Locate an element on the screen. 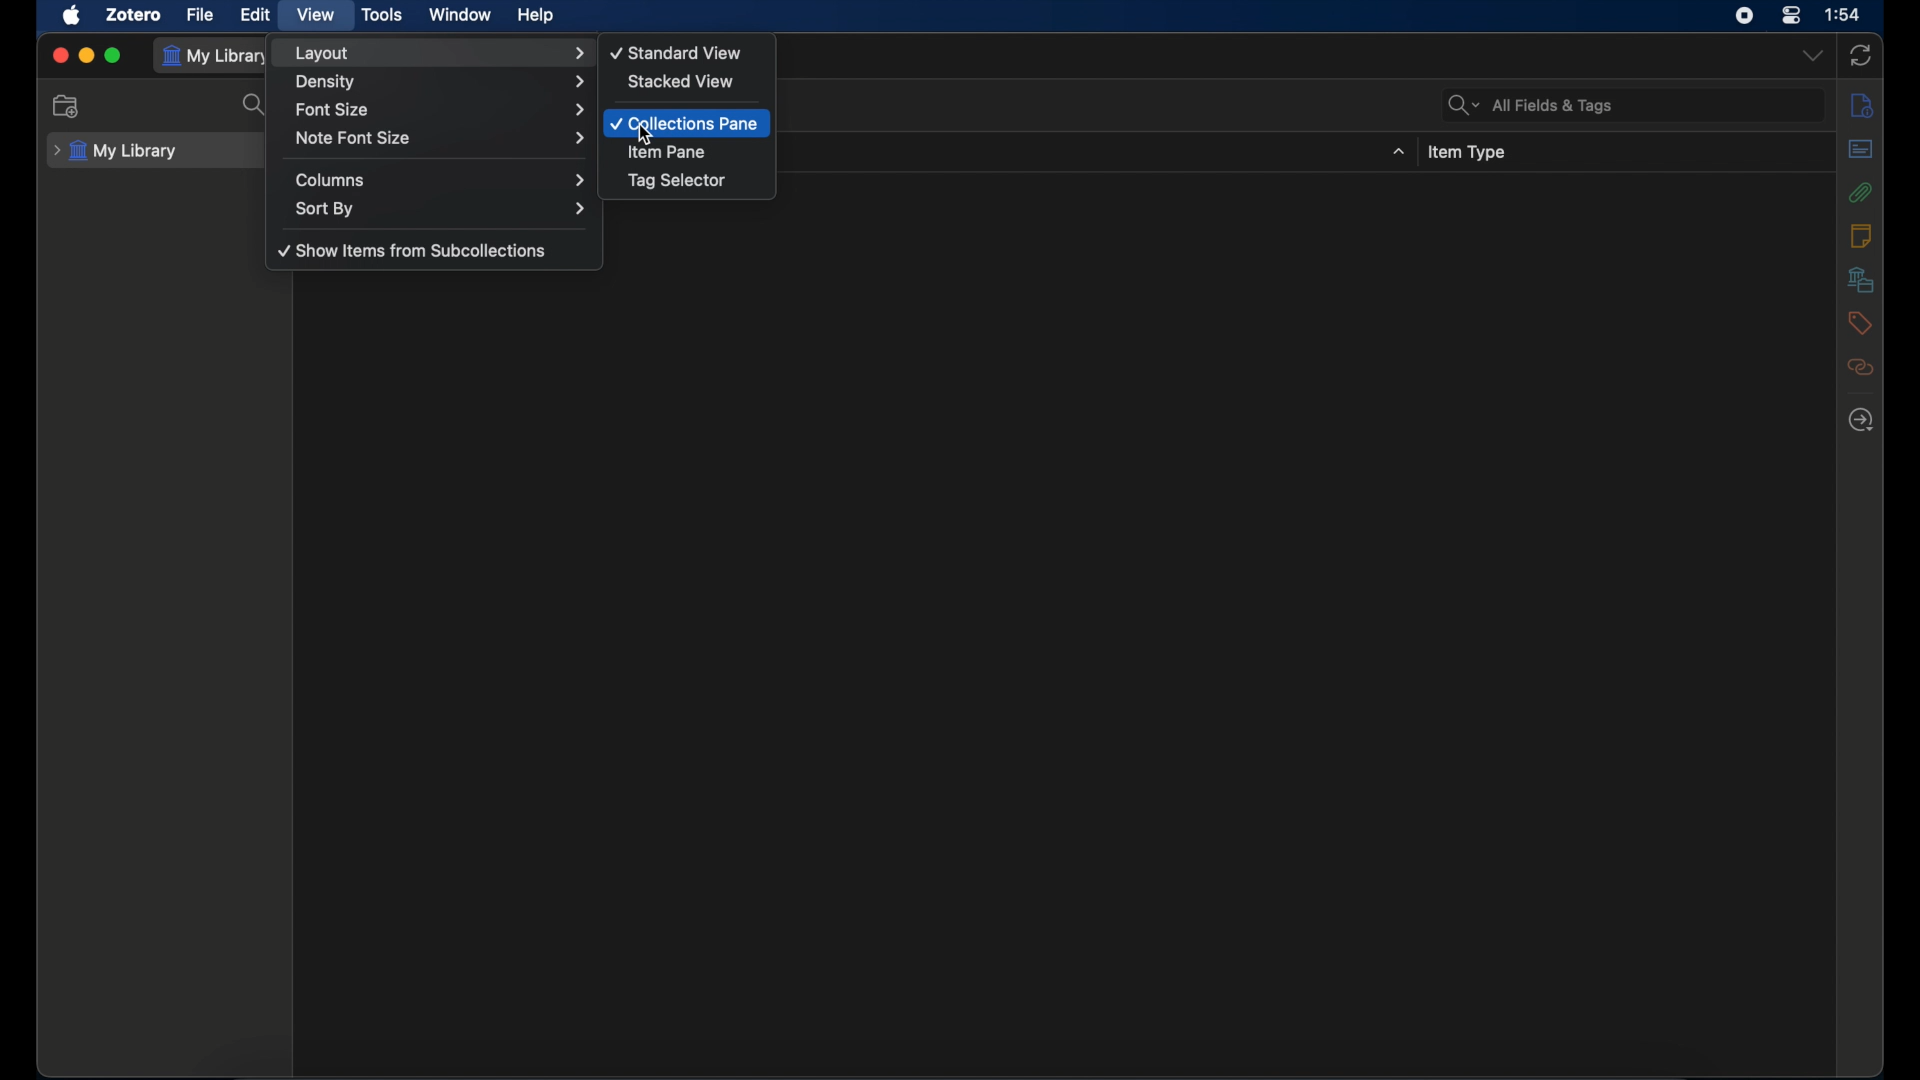 This screenshot has height=1080, width=1920. my library is located at coordinates (119, 151).